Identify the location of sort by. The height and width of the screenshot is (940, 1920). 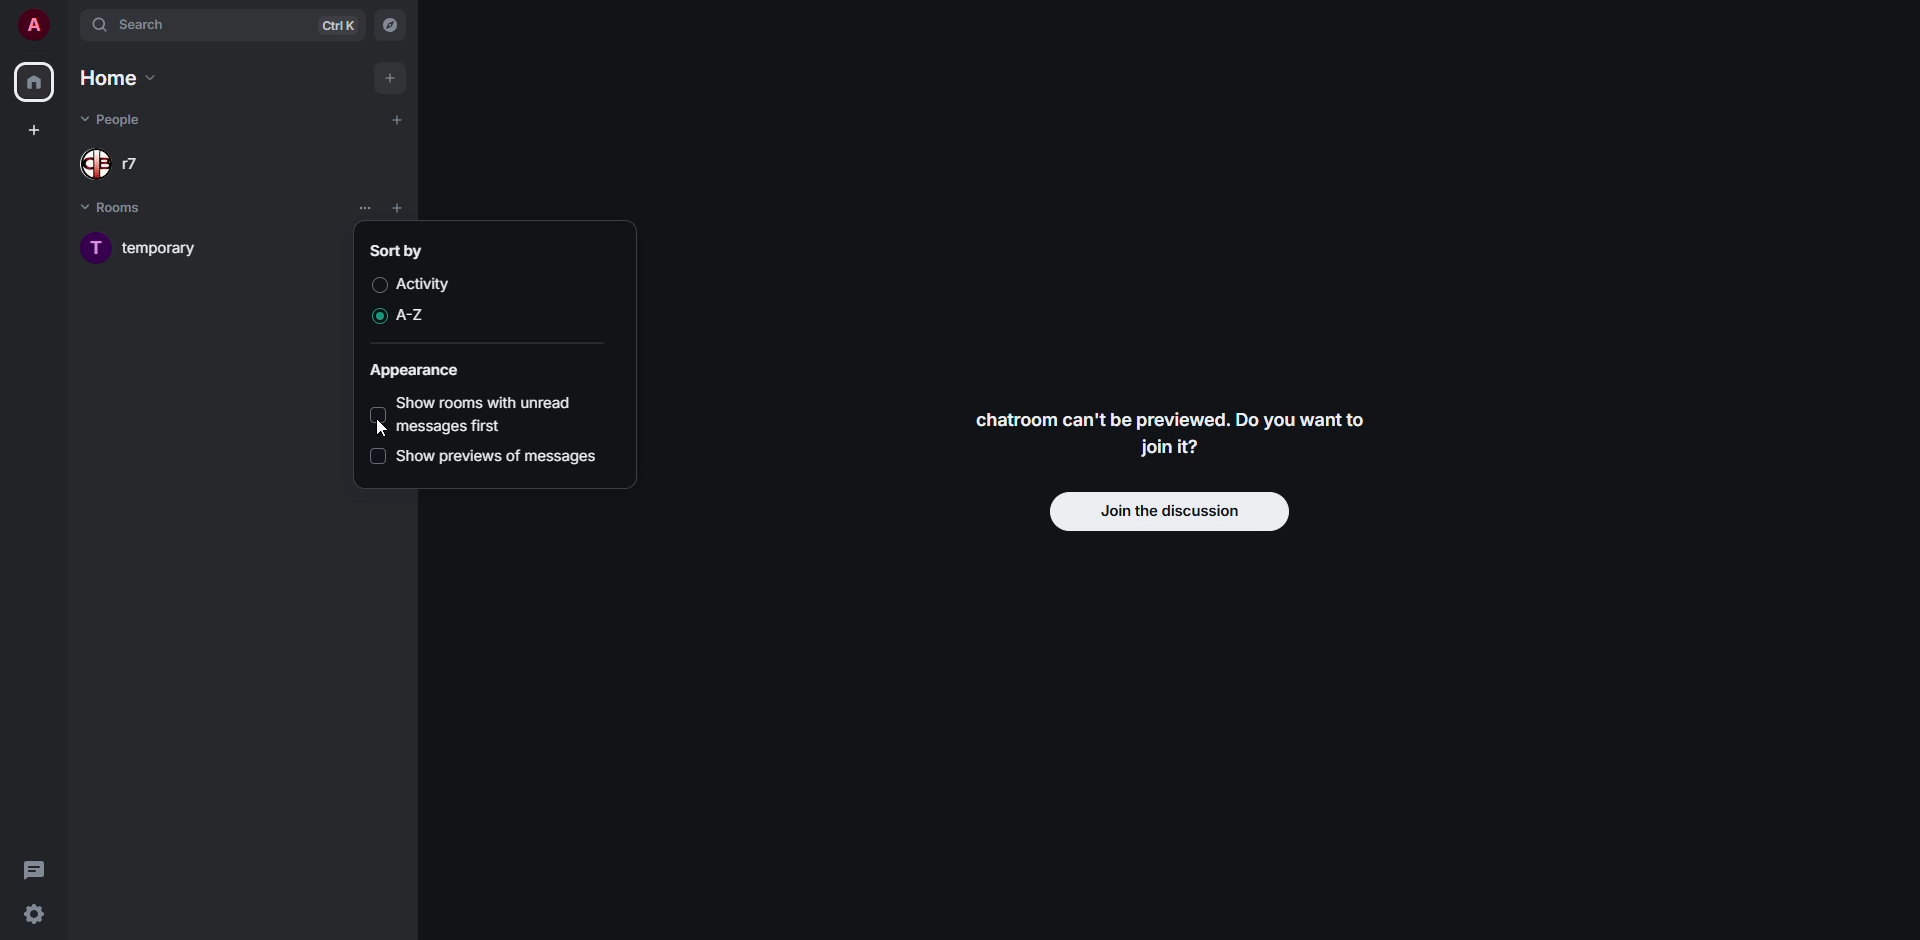
(403, 251).